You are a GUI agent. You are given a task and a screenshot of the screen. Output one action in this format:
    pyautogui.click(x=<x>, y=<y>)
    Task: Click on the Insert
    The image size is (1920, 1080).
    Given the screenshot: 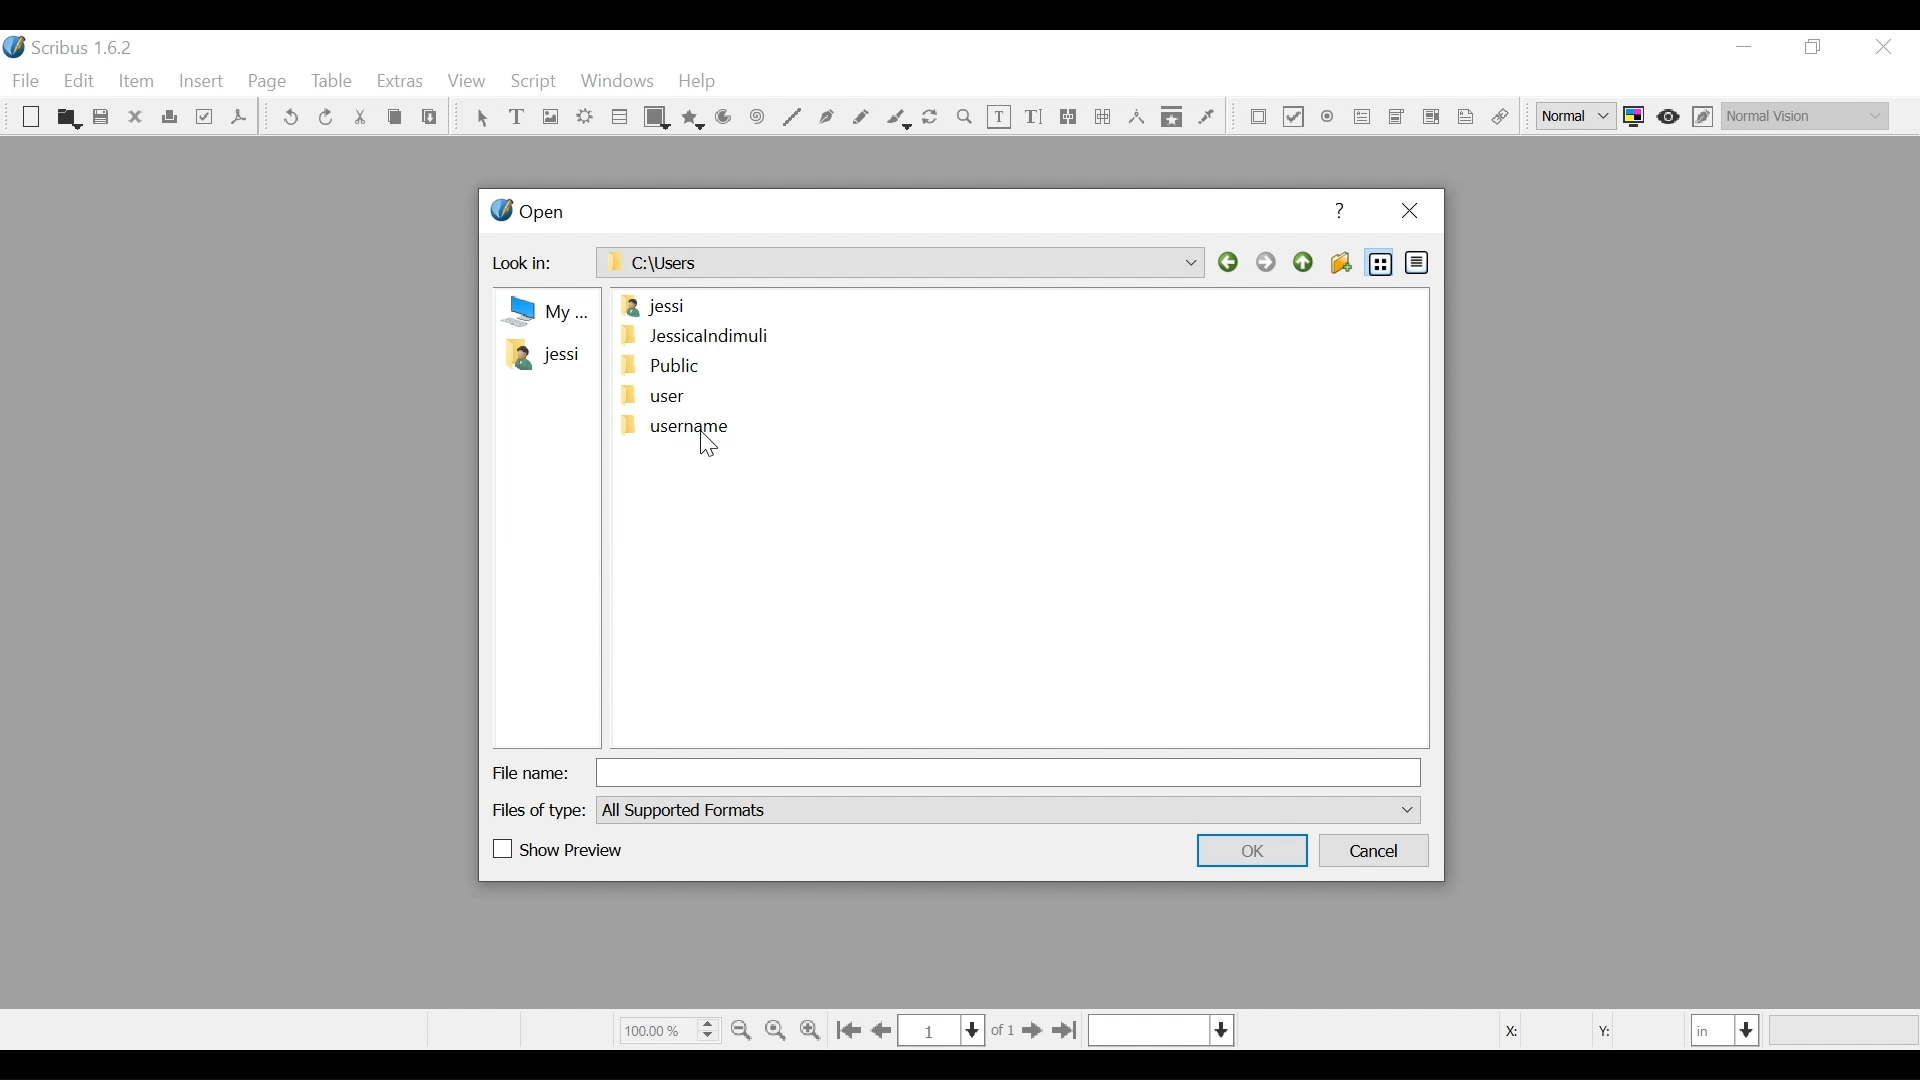 What is the action you would take?
    pyautogui.click(x=202, y=85)
    